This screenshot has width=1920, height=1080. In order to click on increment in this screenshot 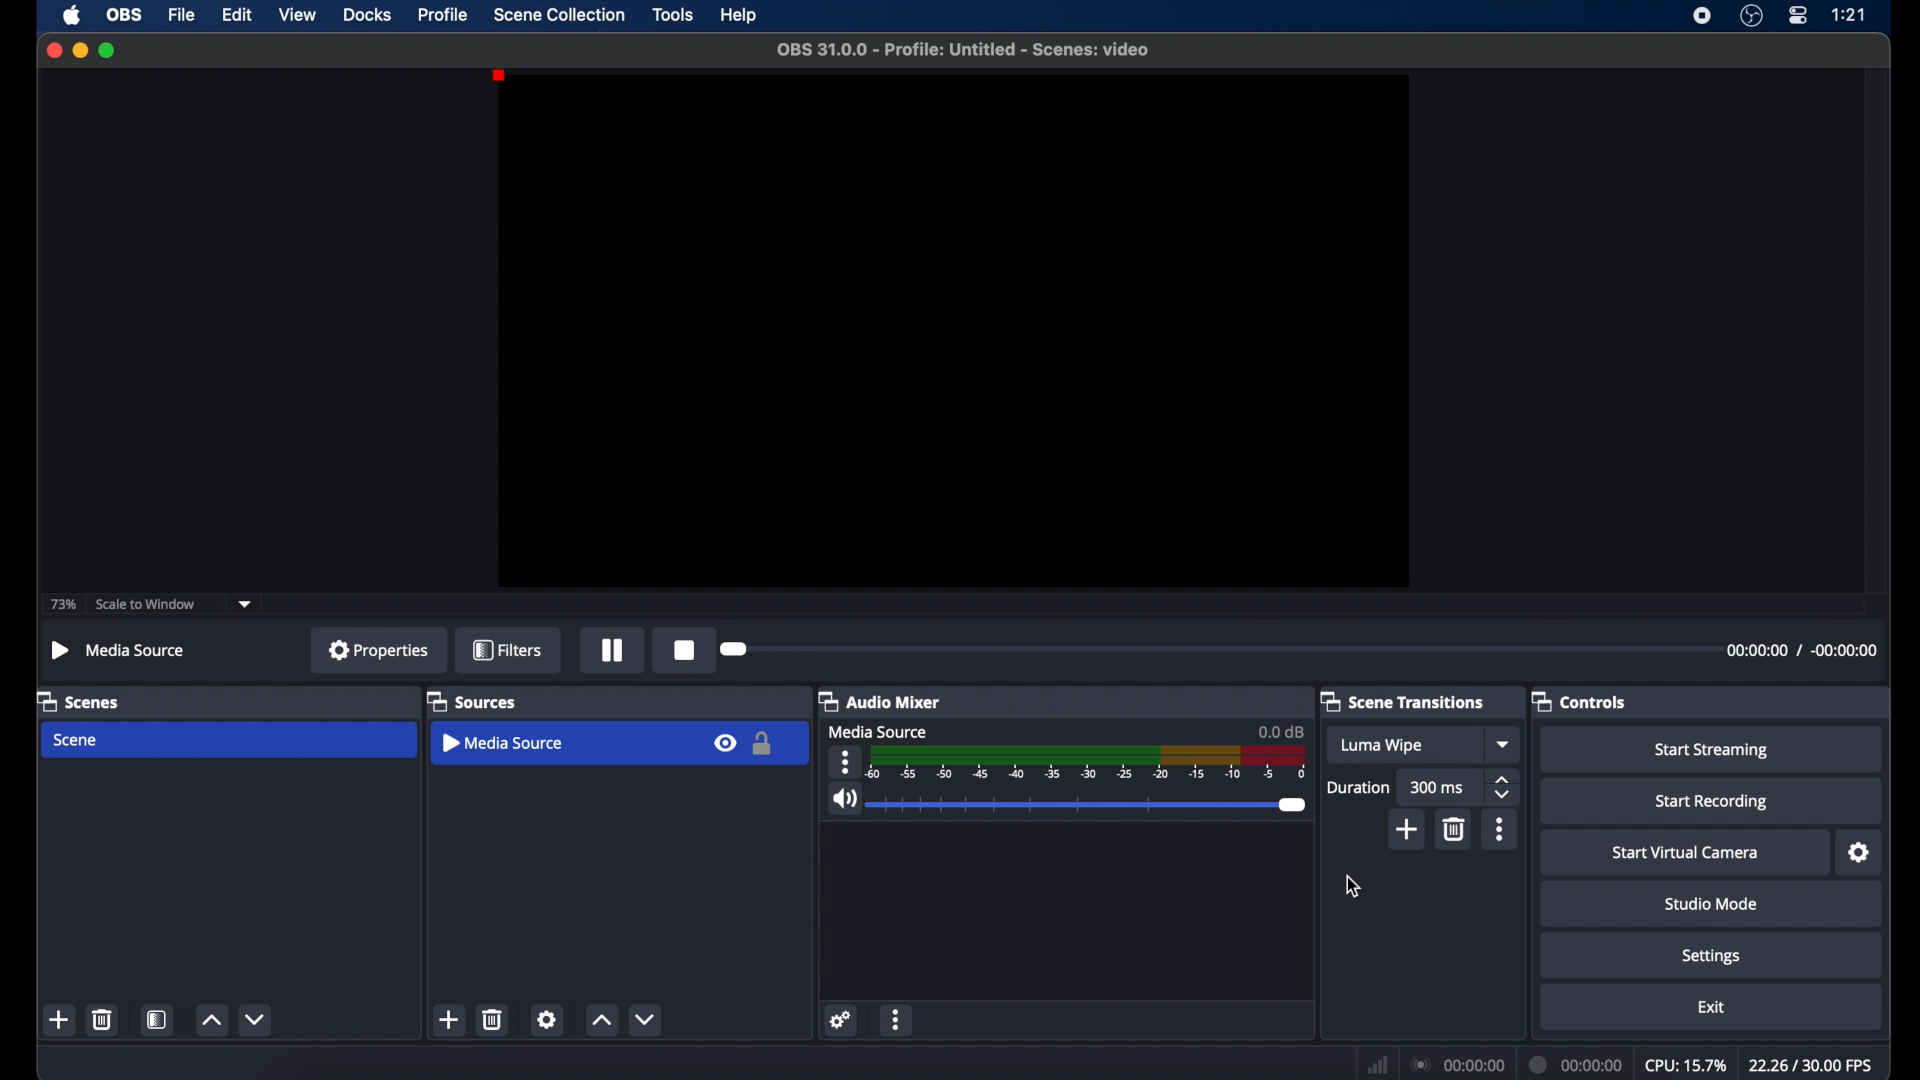, I will do `click(210, 1020)`.